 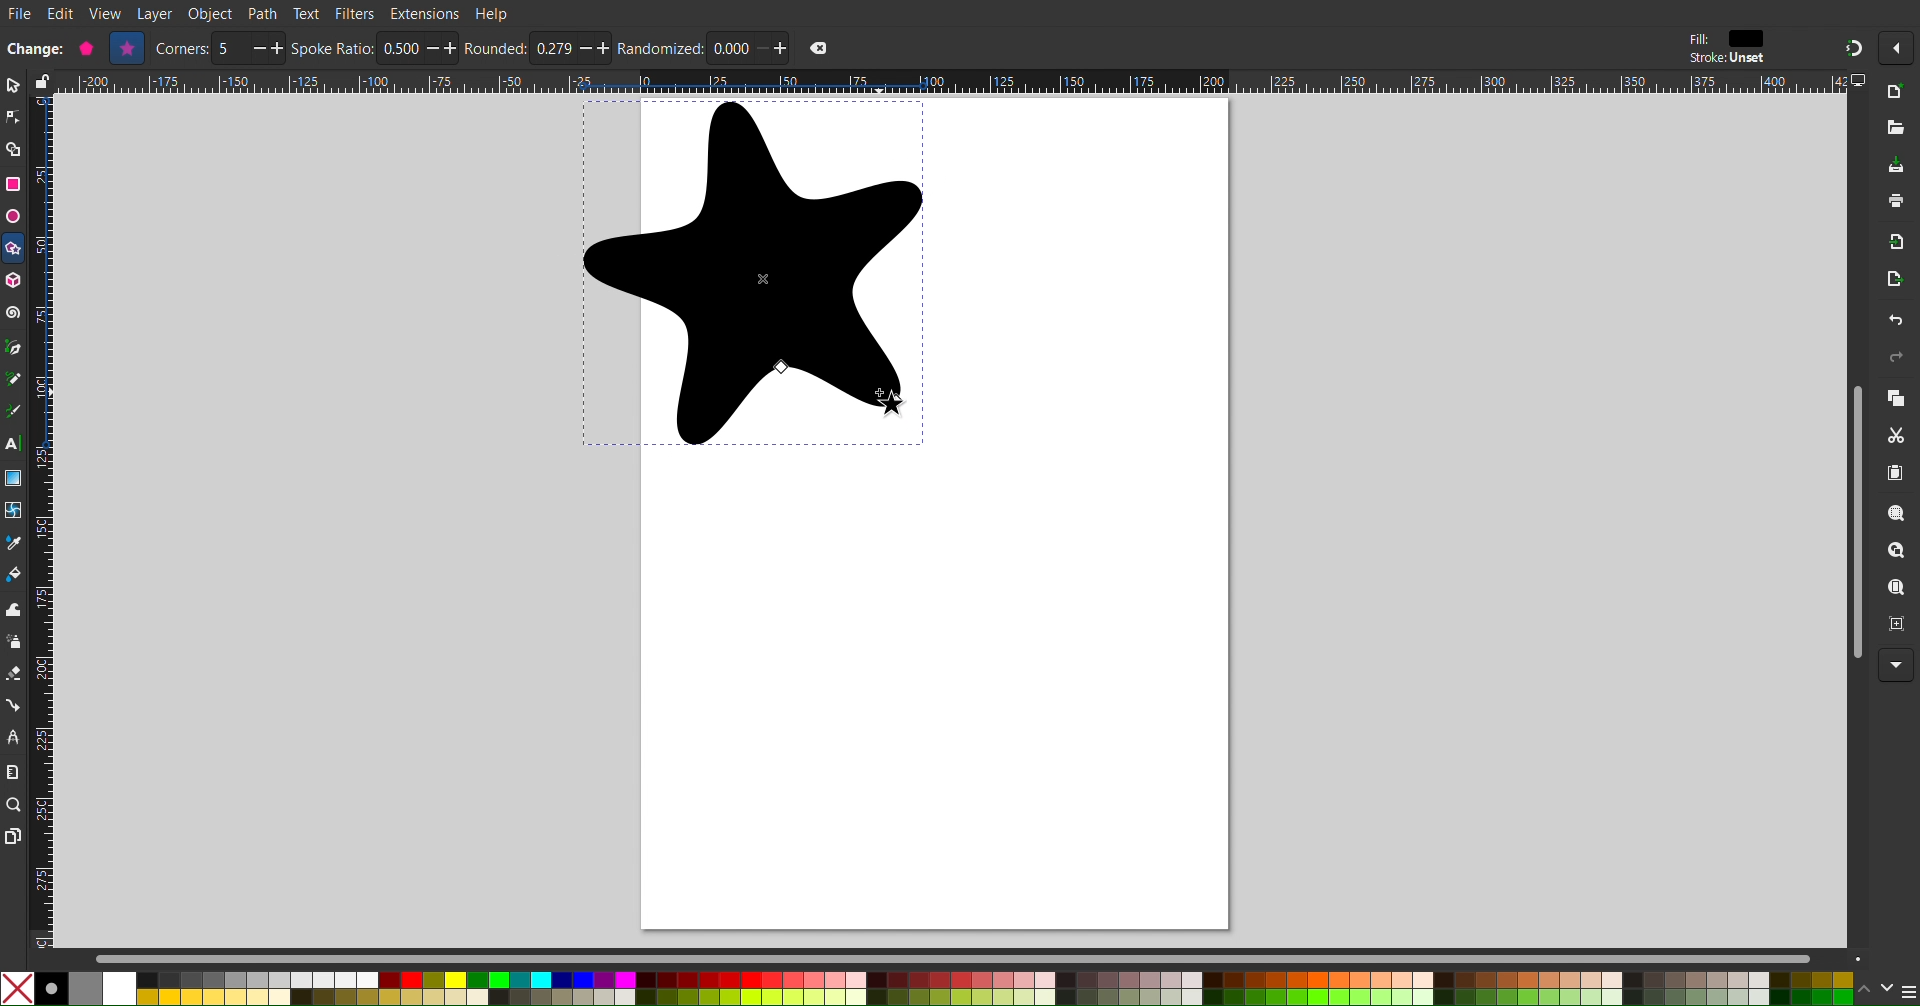 I want to click on Stroke: Unset, so click(x=1726, y=59).